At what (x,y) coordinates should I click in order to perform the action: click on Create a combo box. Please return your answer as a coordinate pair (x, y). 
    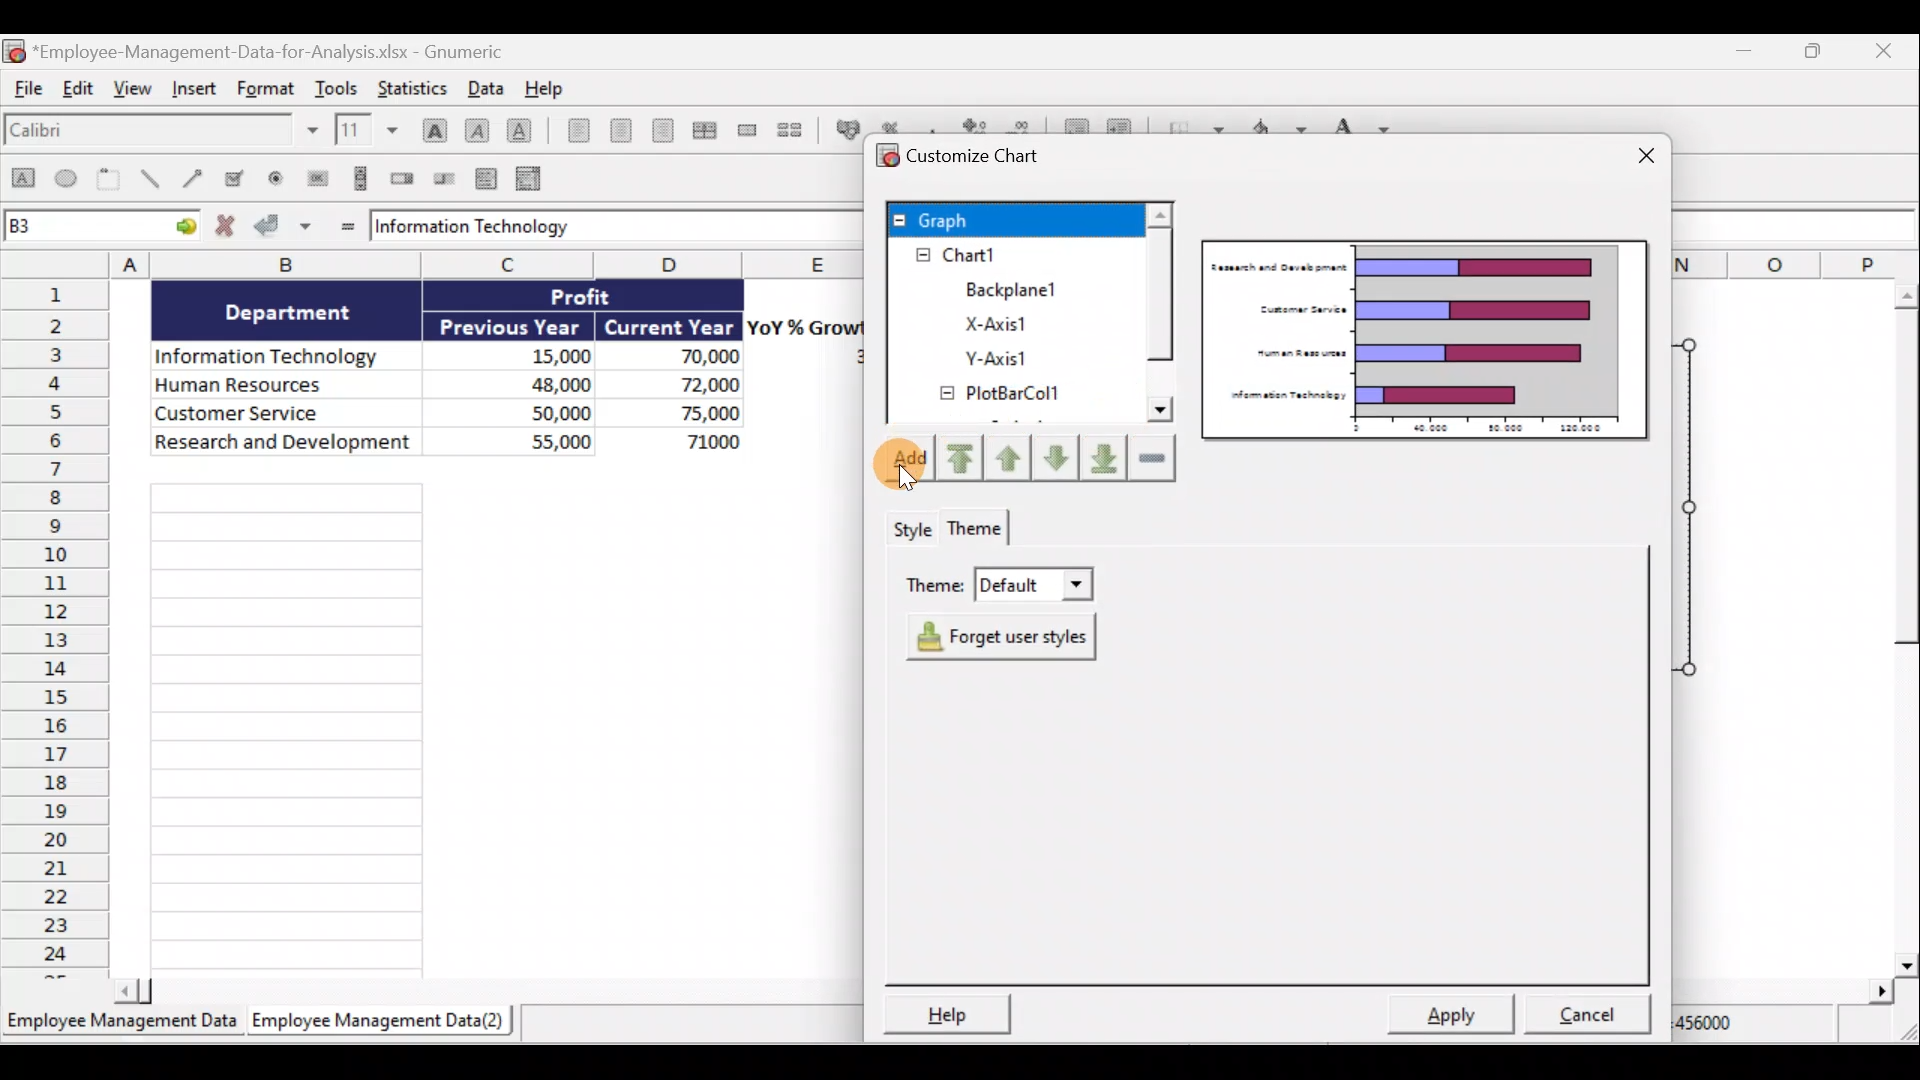
    Looking at the image, I should click on (533, 180).